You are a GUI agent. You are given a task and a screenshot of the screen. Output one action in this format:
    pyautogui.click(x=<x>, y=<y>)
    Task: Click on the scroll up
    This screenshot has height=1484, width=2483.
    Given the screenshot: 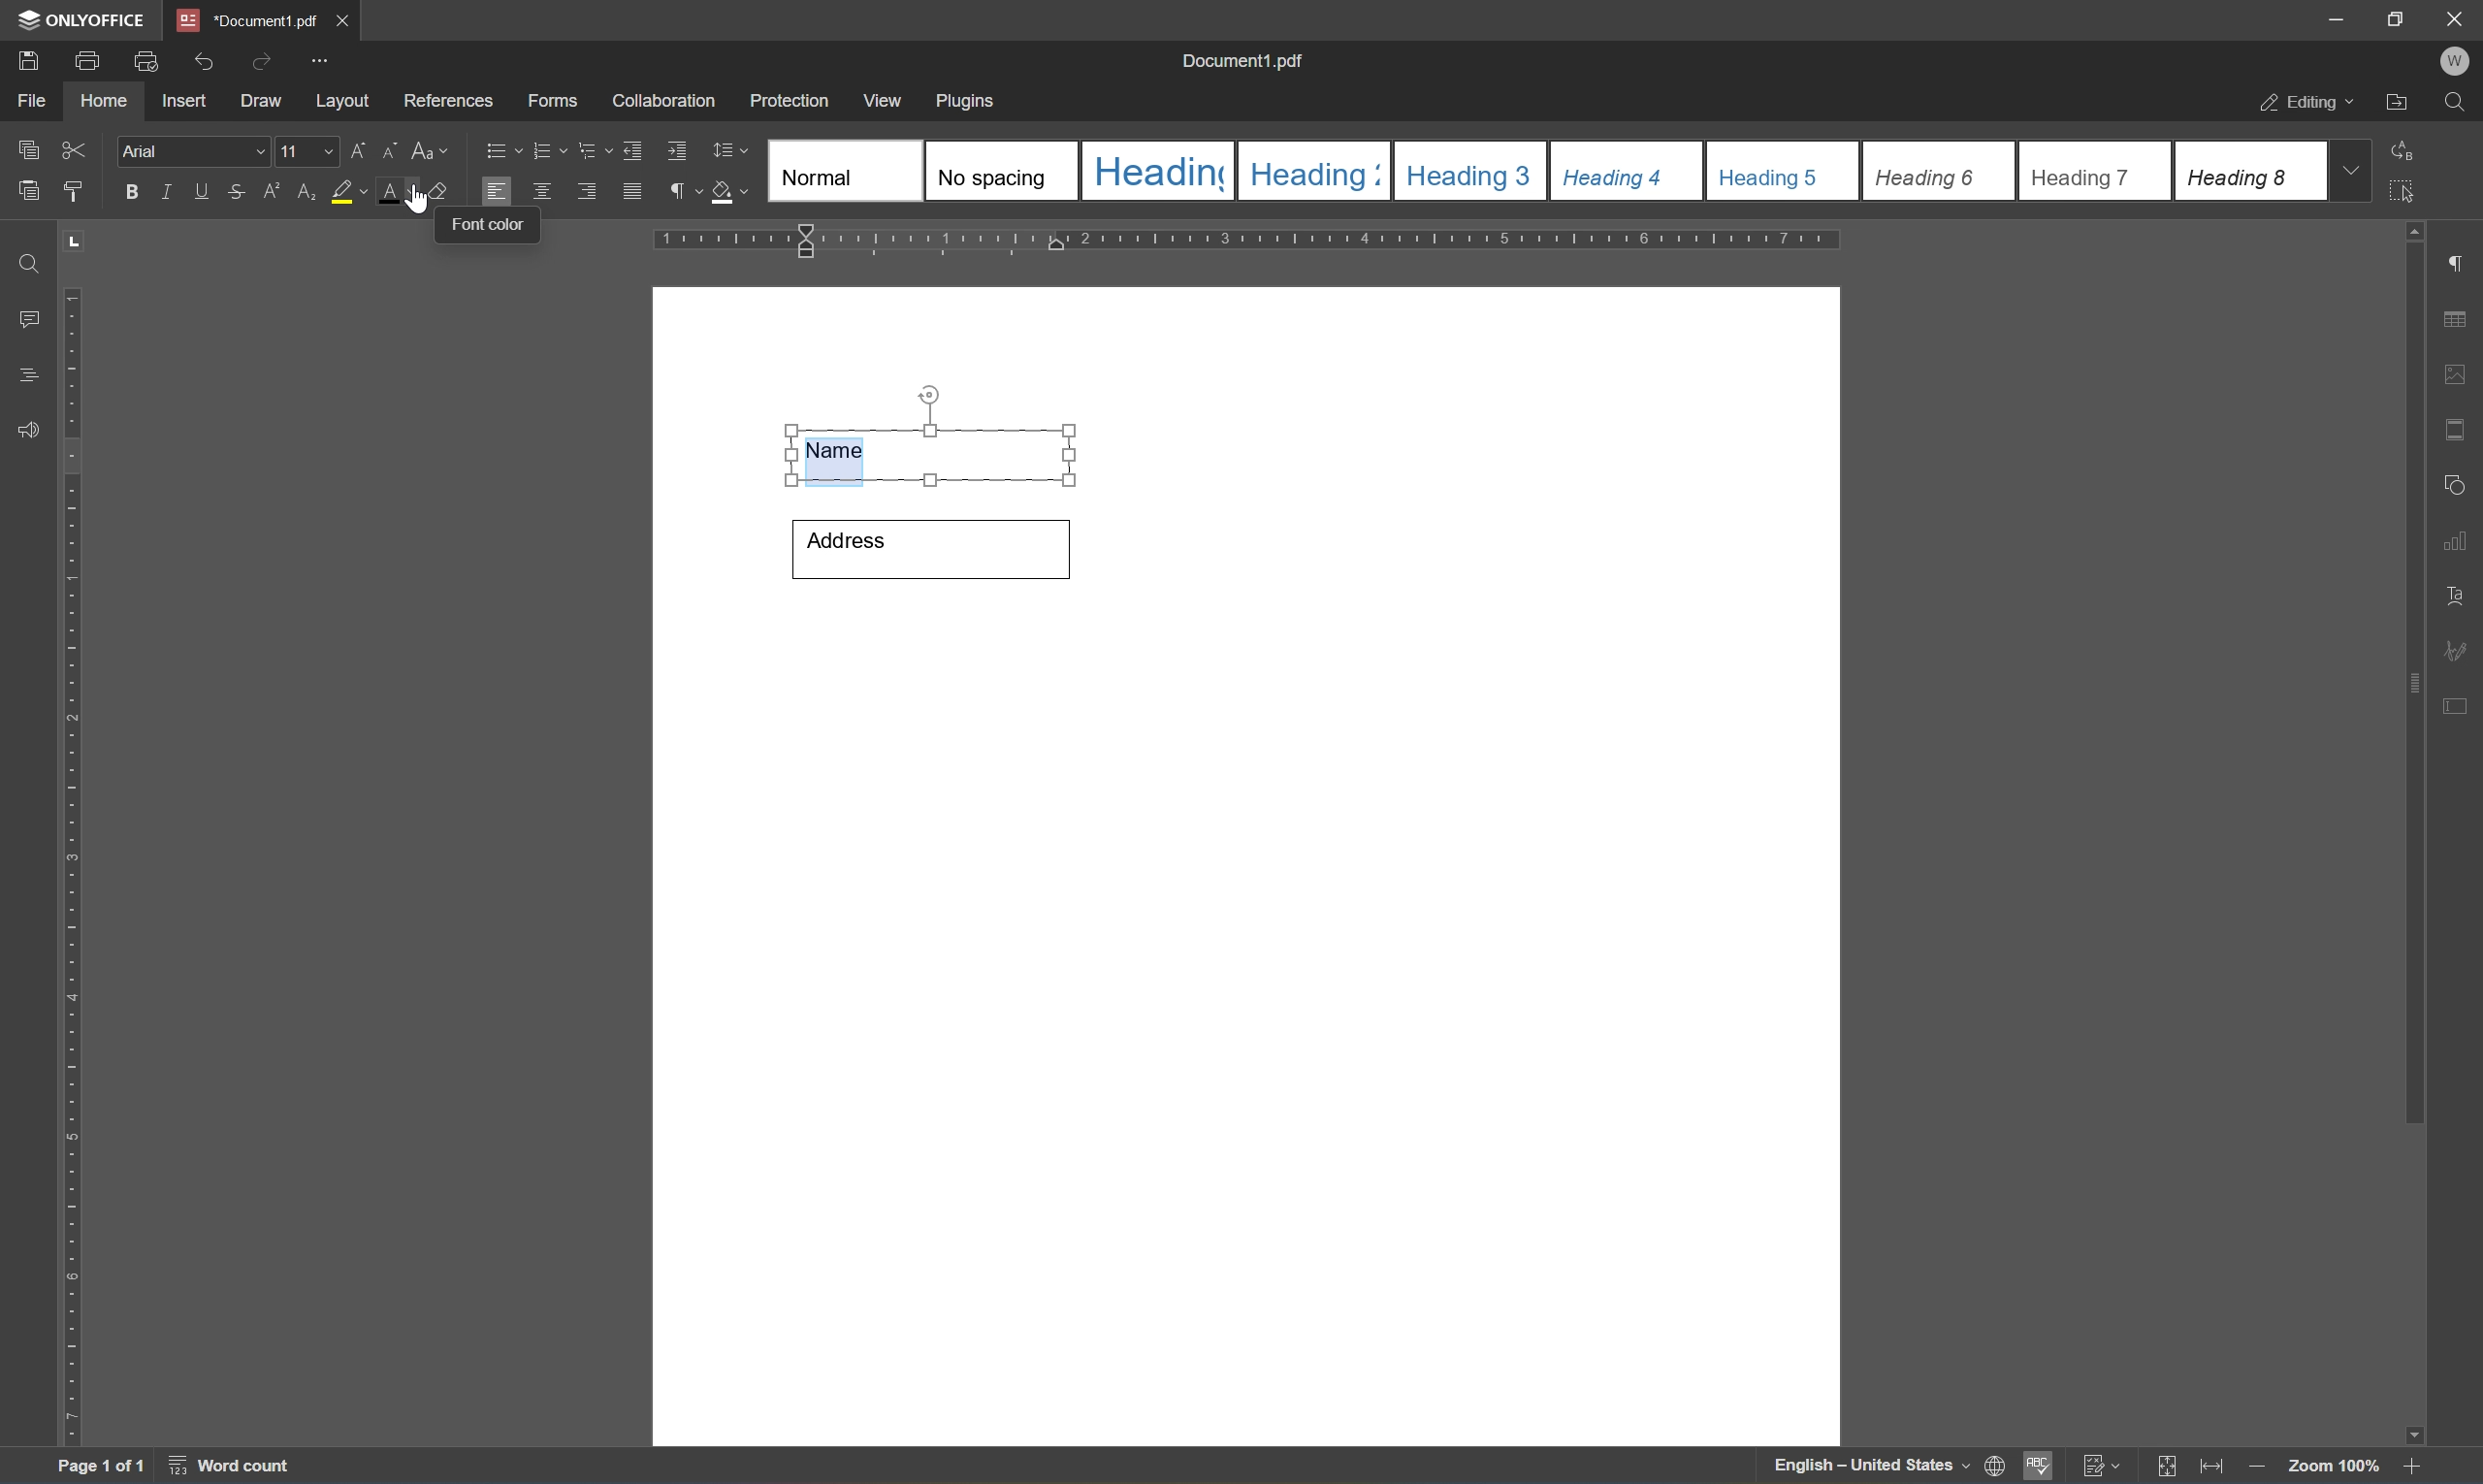 What is the action you would take?
    pyautogui.click(x=2424, y=229)
    